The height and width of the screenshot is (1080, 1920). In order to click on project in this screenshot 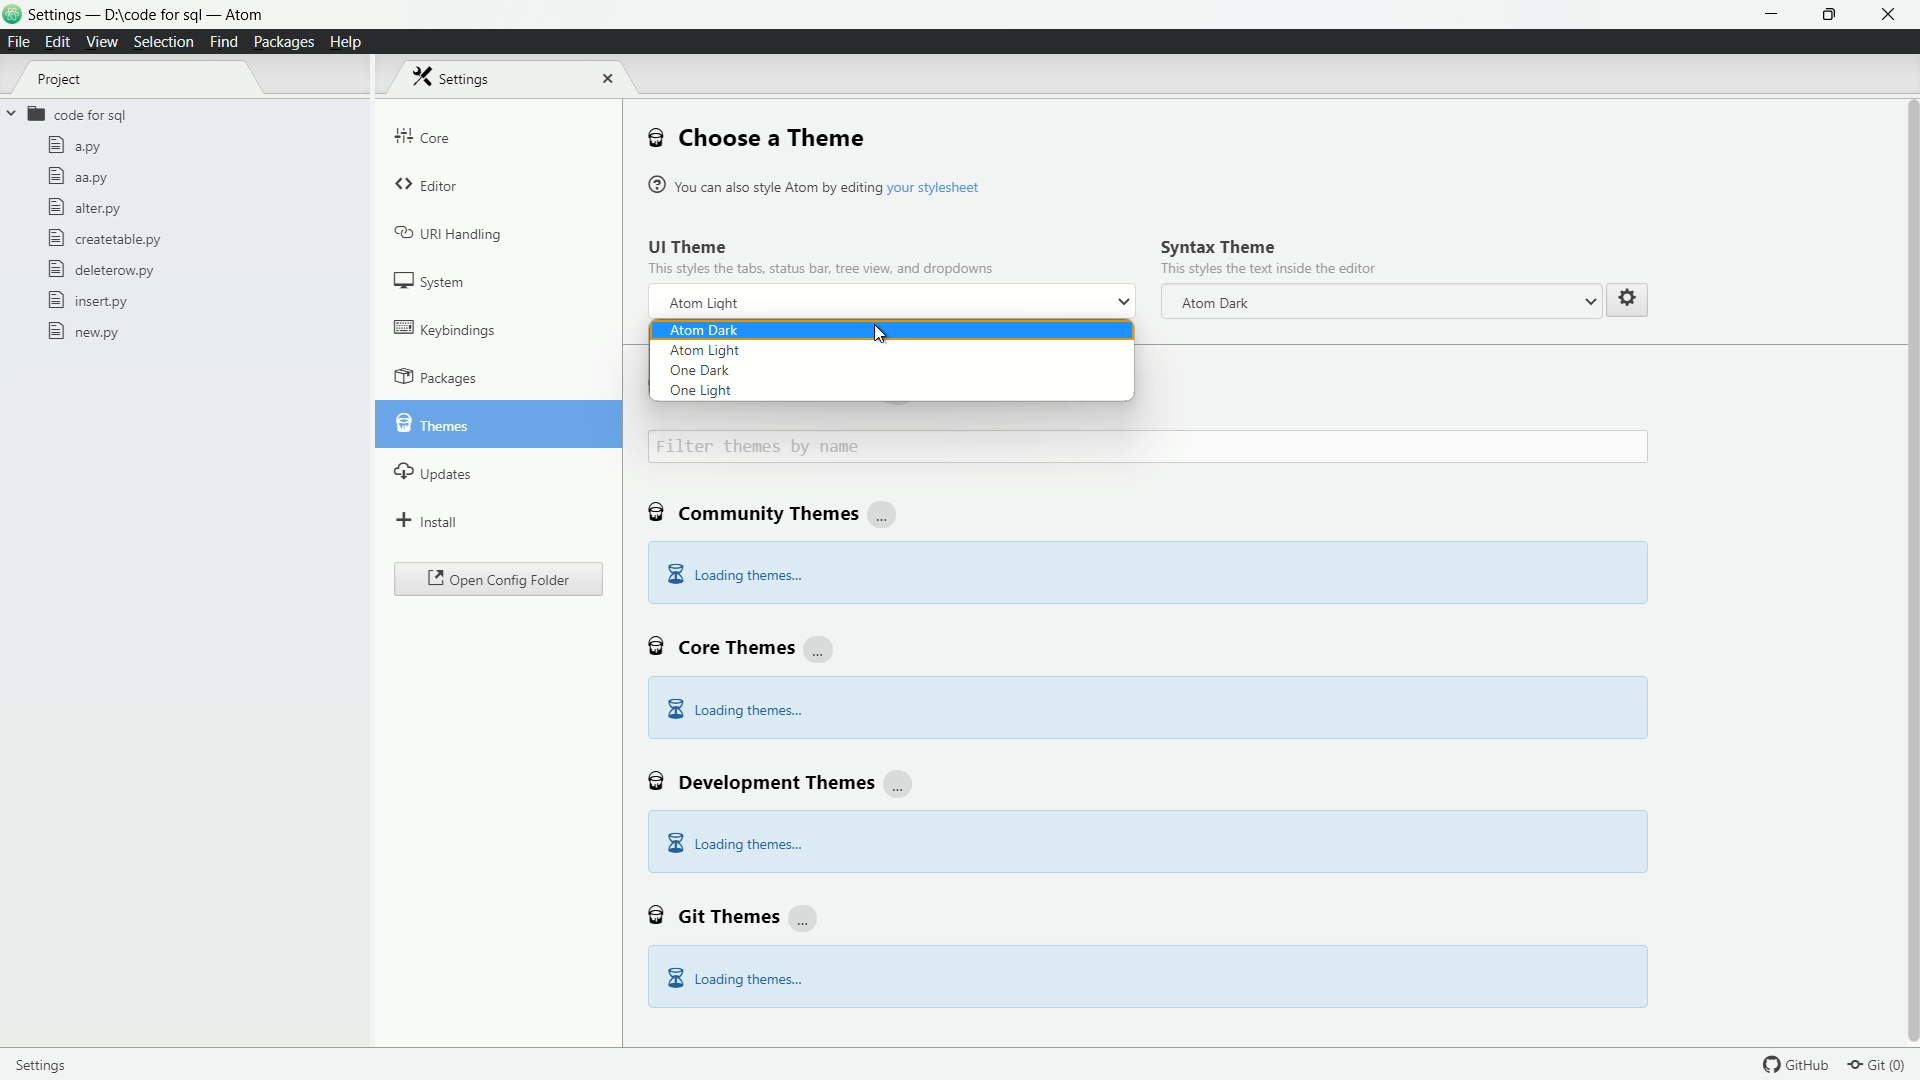, I will do `click(60, 80)`.